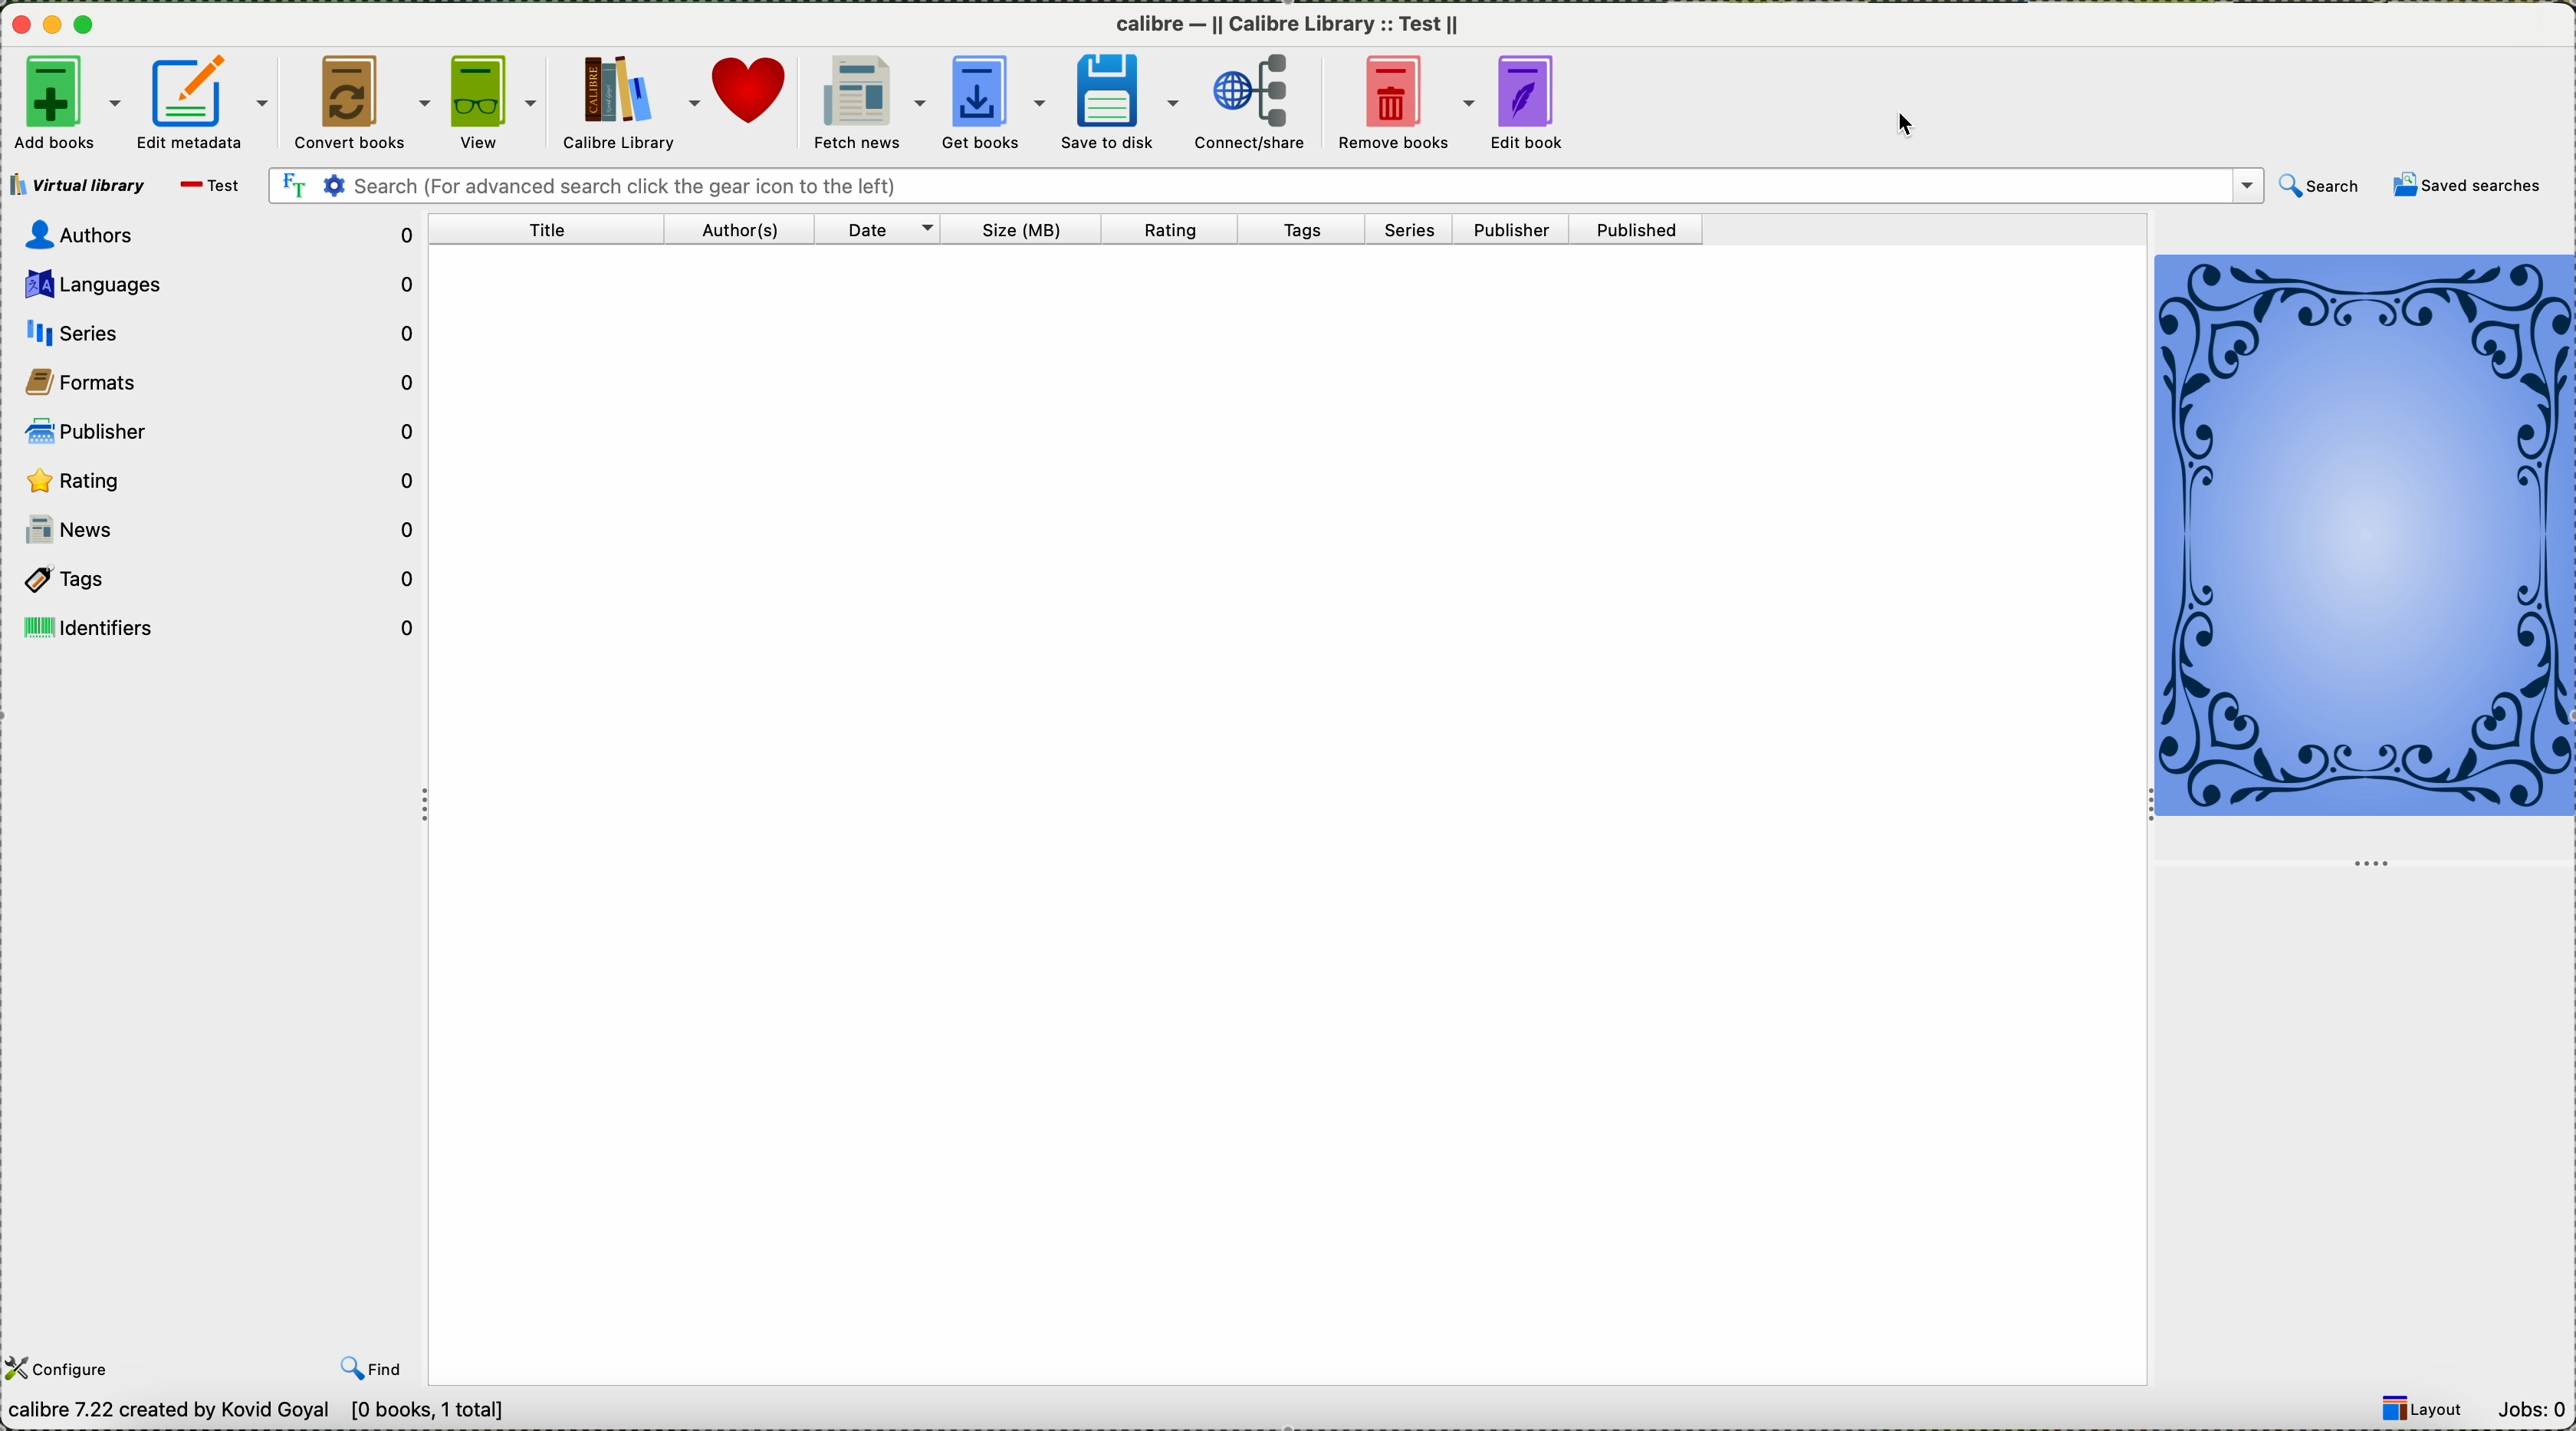 The image size is (2576, 1431). Describe the element at coordinates (362, 102) in the screenshot. I see `convert books` at that location.